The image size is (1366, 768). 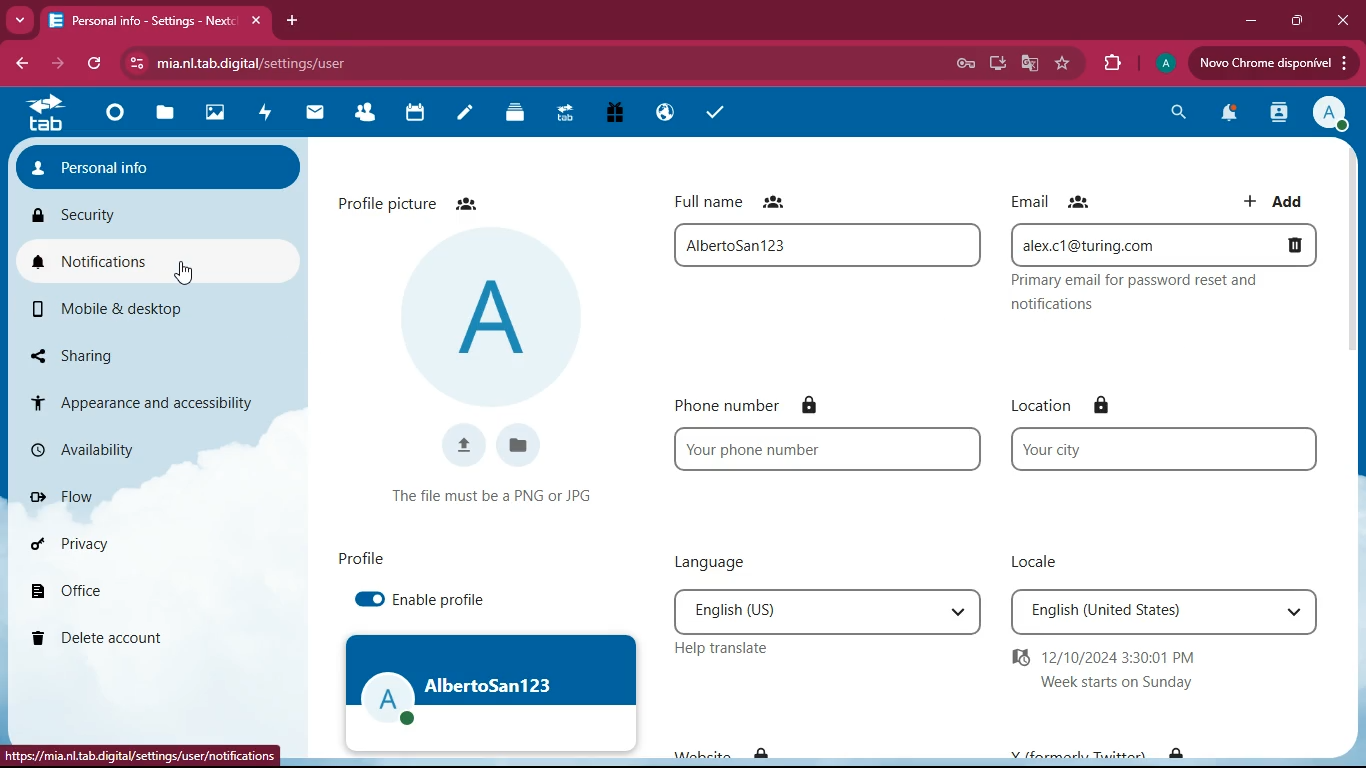 I want to click on profile, so click(x=1328, y=115).